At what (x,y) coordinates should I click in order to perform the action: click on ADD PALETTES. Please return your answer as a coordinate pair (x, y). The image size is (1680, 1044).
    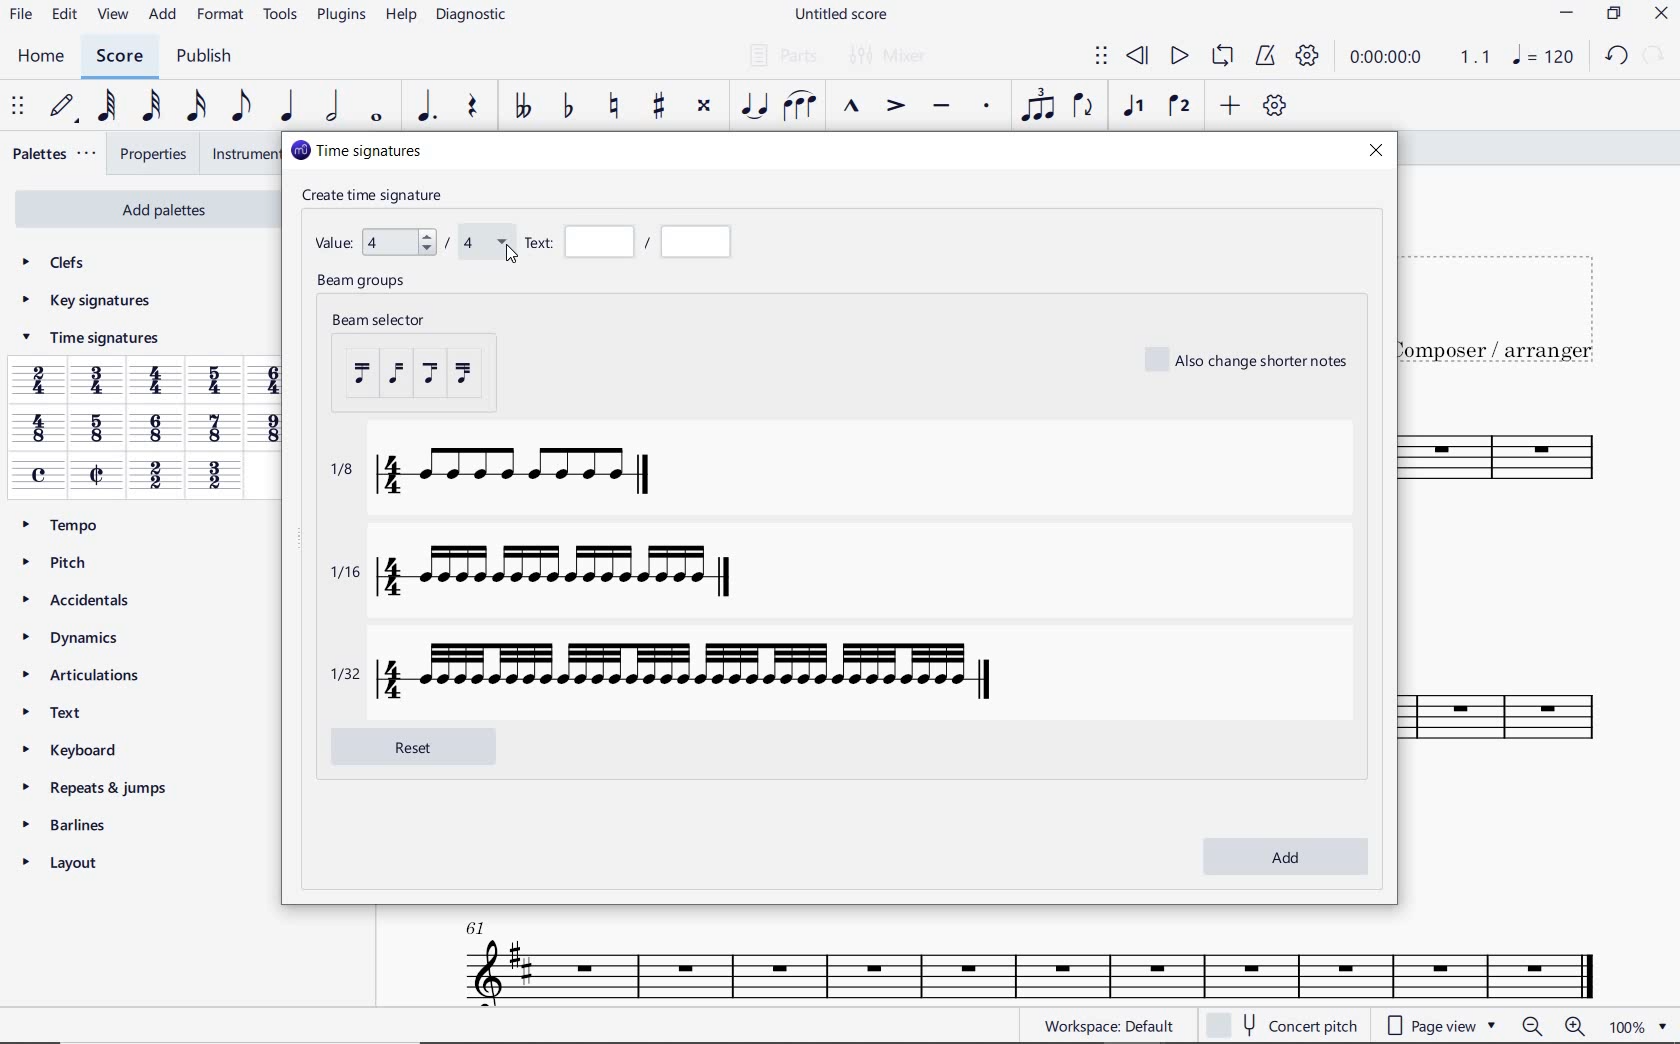
    Looking at the image, I should click on (144, 210).